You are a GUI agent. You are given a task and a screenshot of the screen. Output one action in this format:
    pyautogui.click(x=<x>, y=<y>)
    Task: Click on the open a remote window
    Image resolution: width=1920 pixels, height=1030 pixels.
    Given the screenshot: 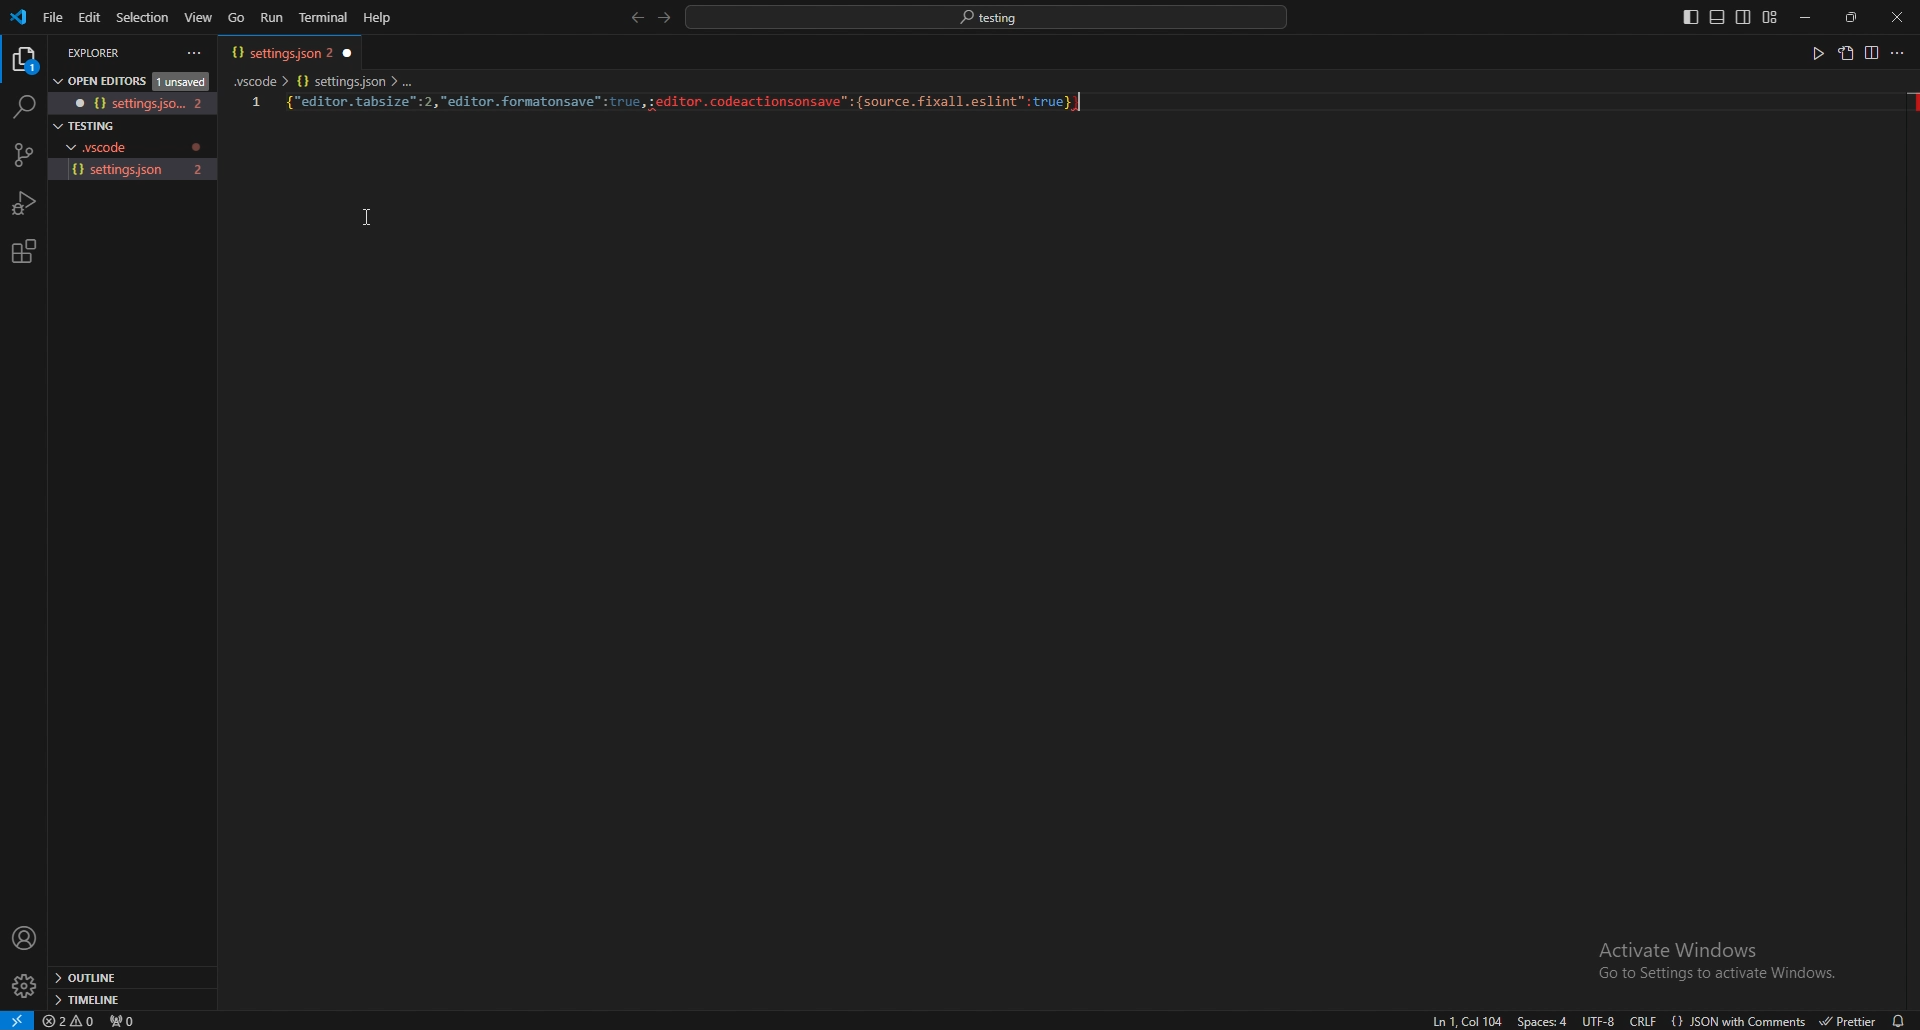 What is the action you would take?
    pyautogui.click(x=16, y=1019)
    